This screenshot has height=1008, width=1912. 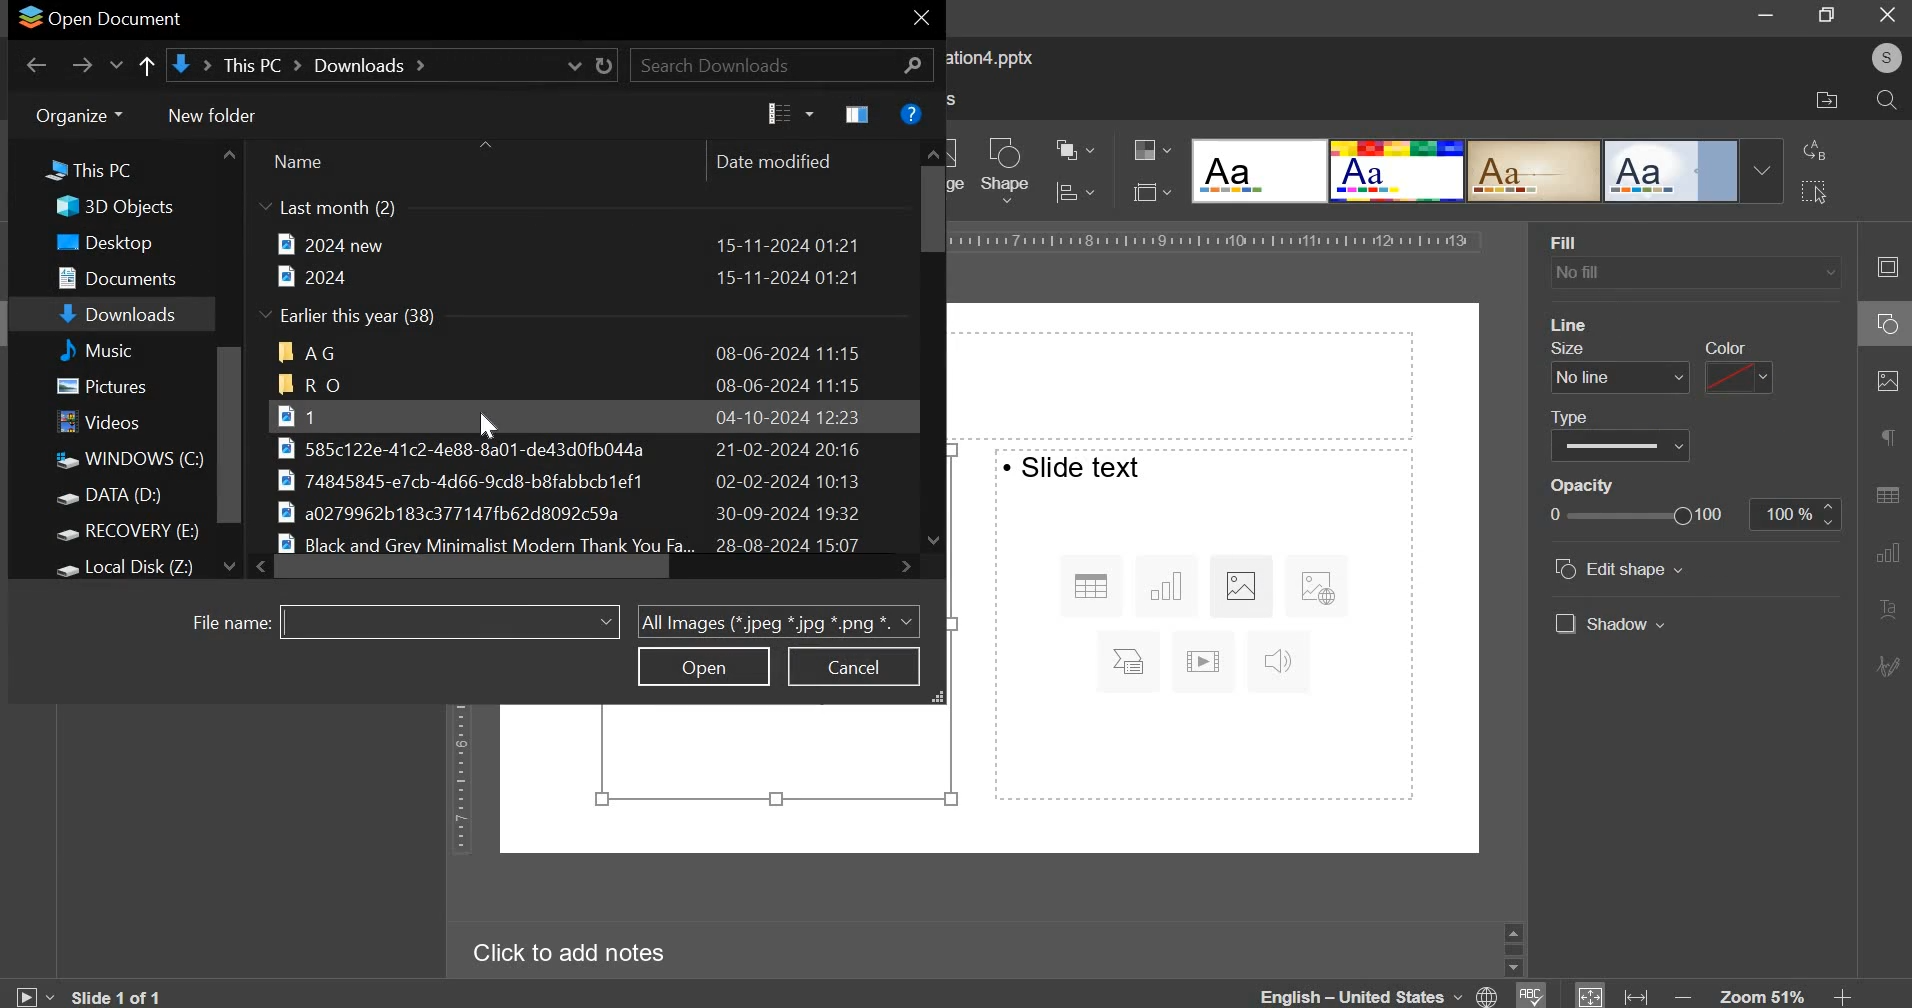 What do you see at coordinates (1886, 102) in the screenshot?
I see `search` at bounding box center [1886, 102].